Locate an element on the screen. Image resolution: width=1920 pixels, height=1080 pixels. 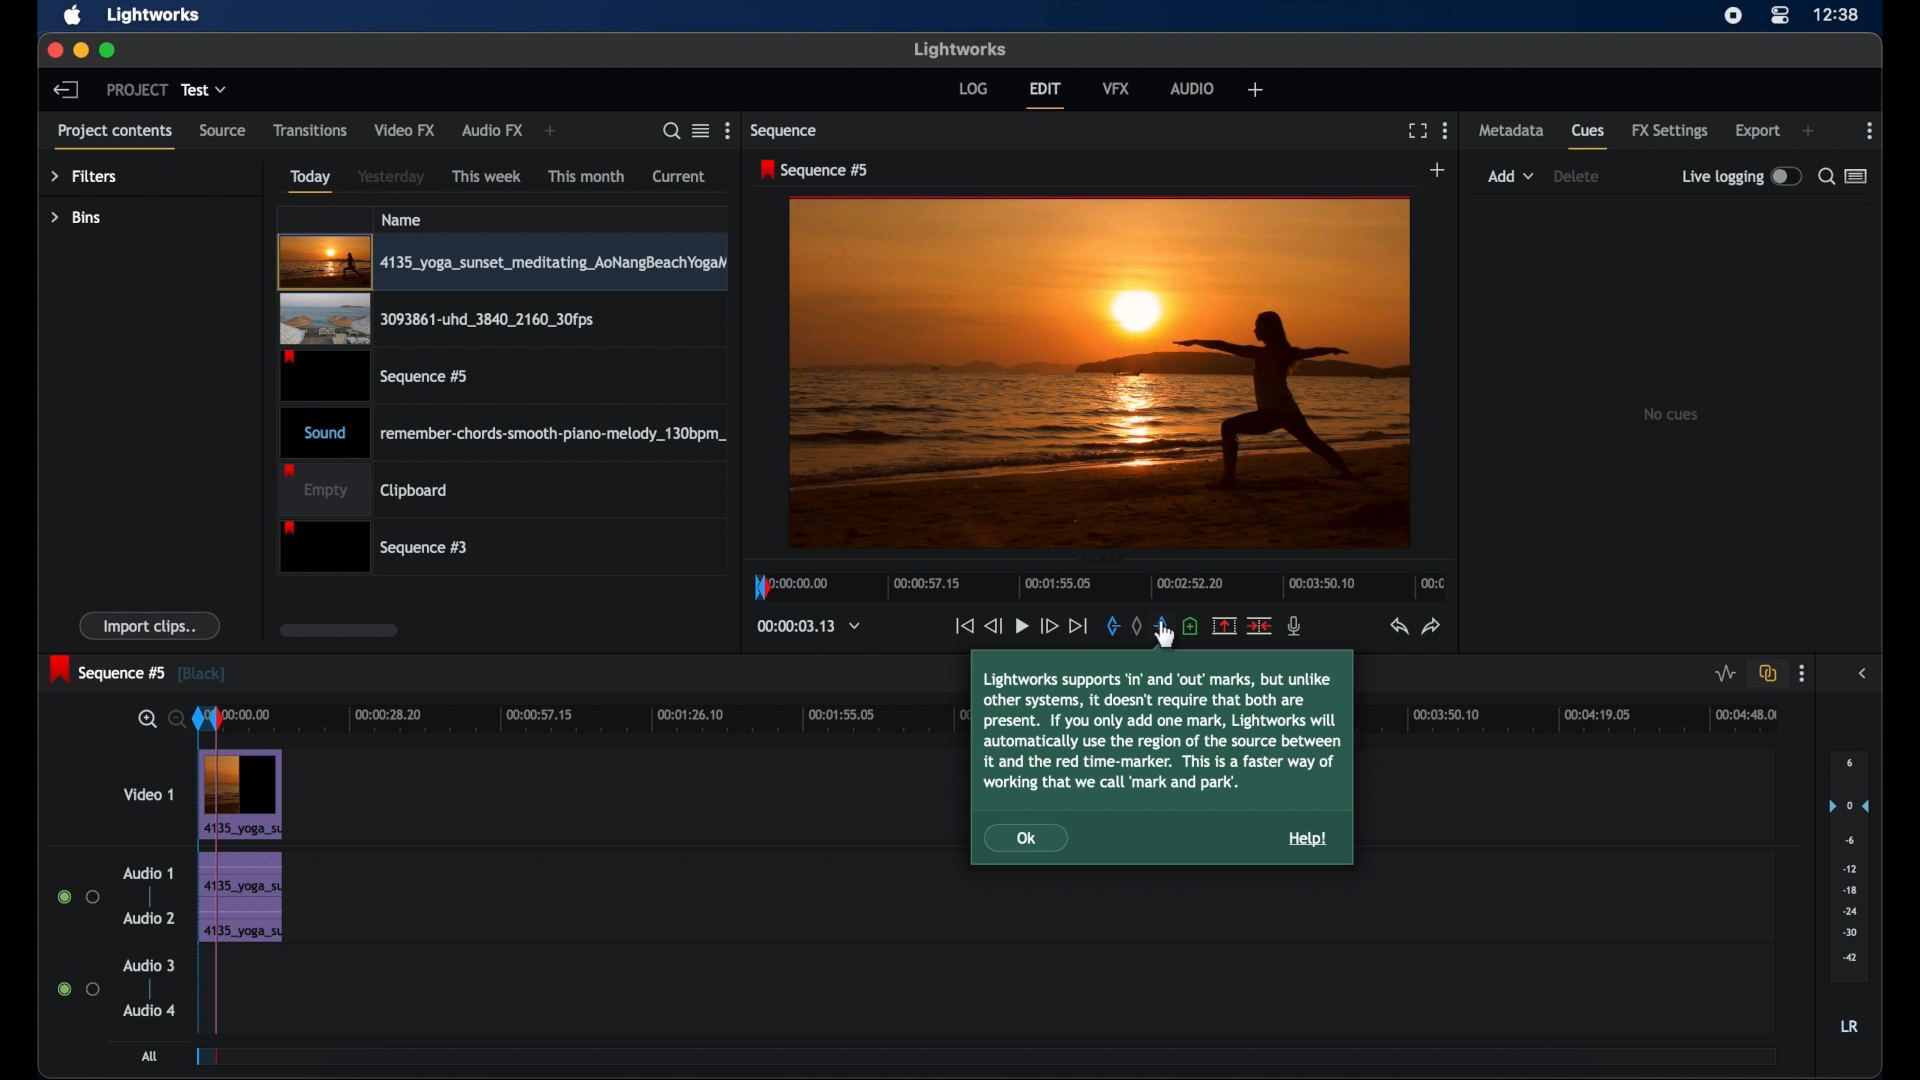
cursor is located at coordinates (1165, 631).